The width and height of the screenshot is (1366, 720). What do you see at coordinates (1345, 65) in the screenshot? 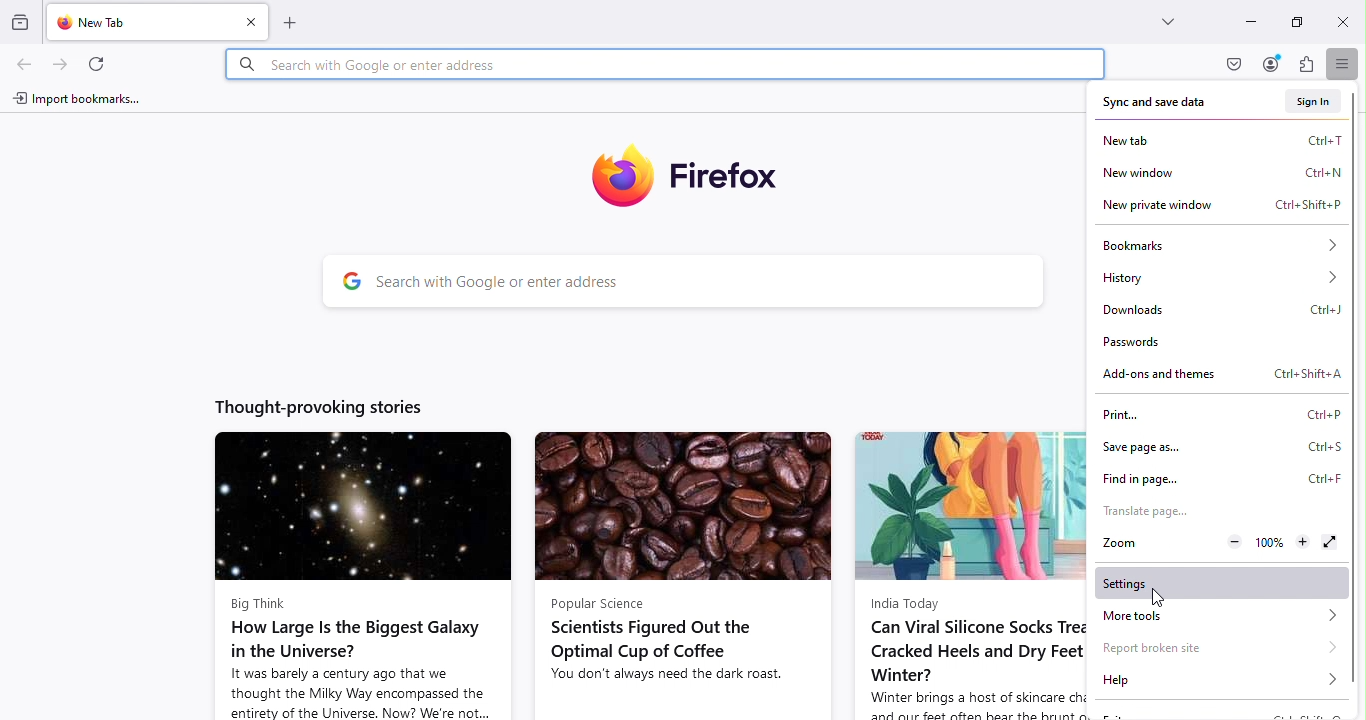
I see `Open application menu` at bounding box center [1345, 65].